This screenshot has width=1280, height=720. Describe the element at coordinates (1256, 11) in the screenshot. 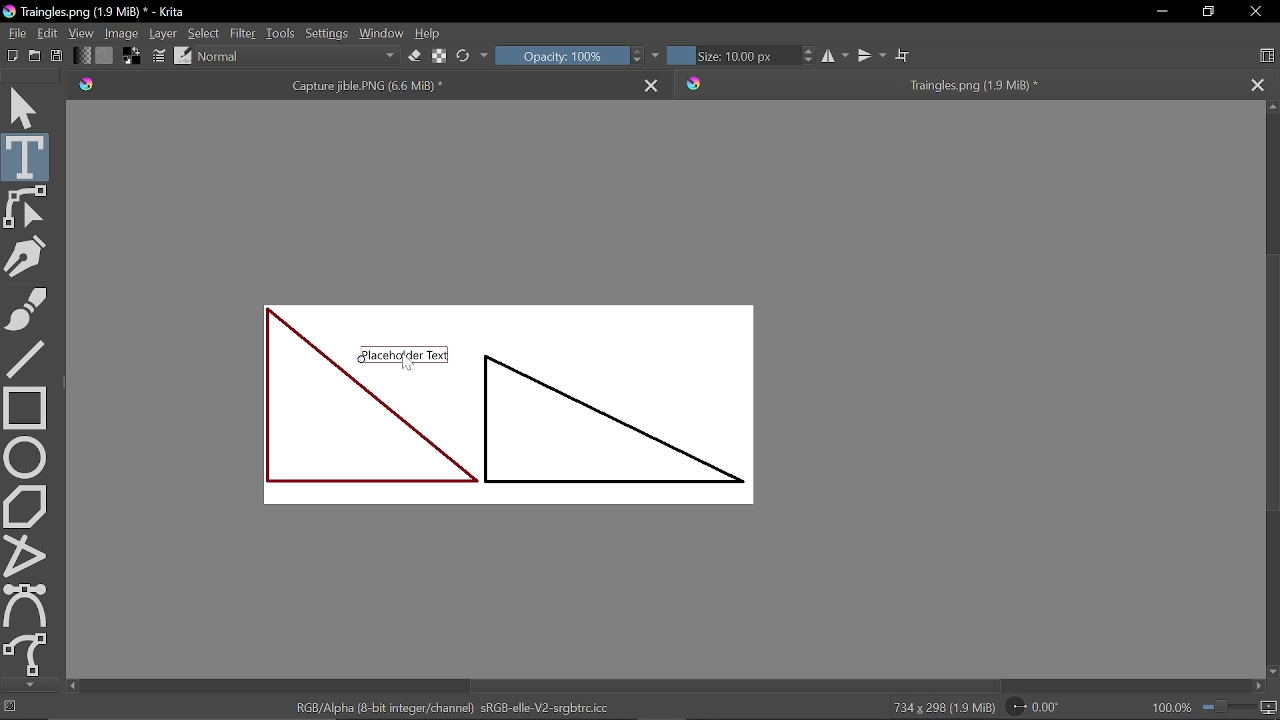

I see `Close` at that location.